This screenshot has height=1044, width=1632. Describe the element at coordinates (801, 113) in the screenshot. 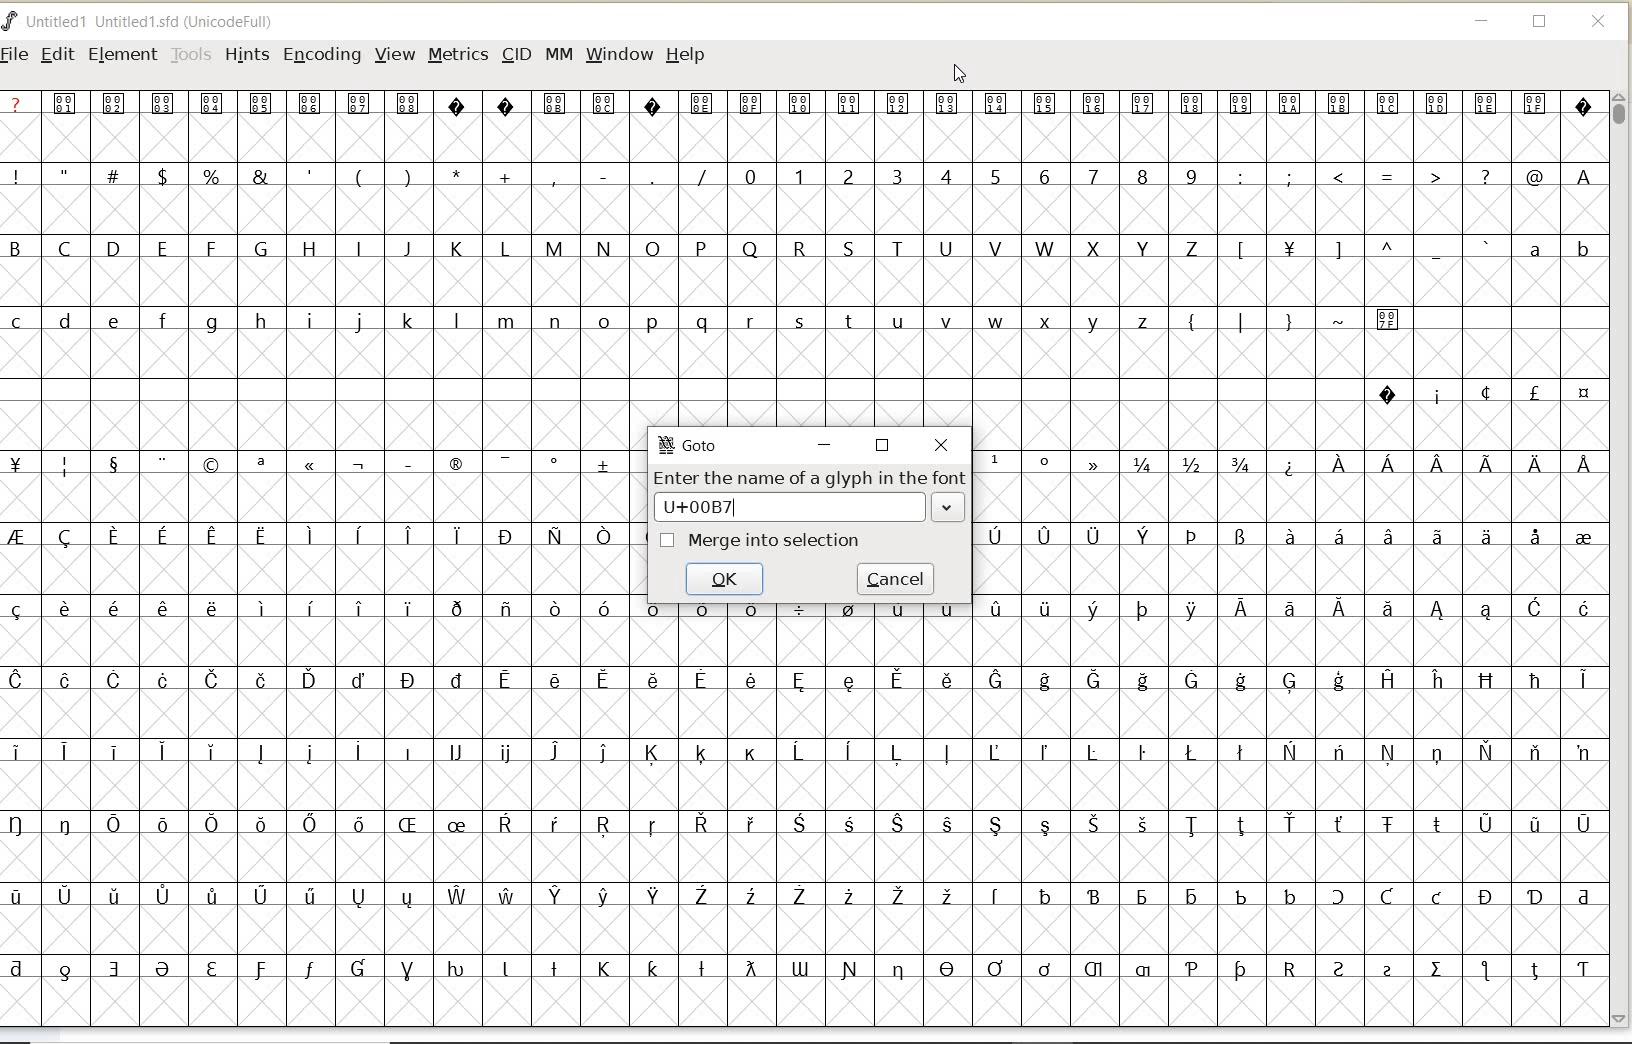

I see `special characters` at that location.